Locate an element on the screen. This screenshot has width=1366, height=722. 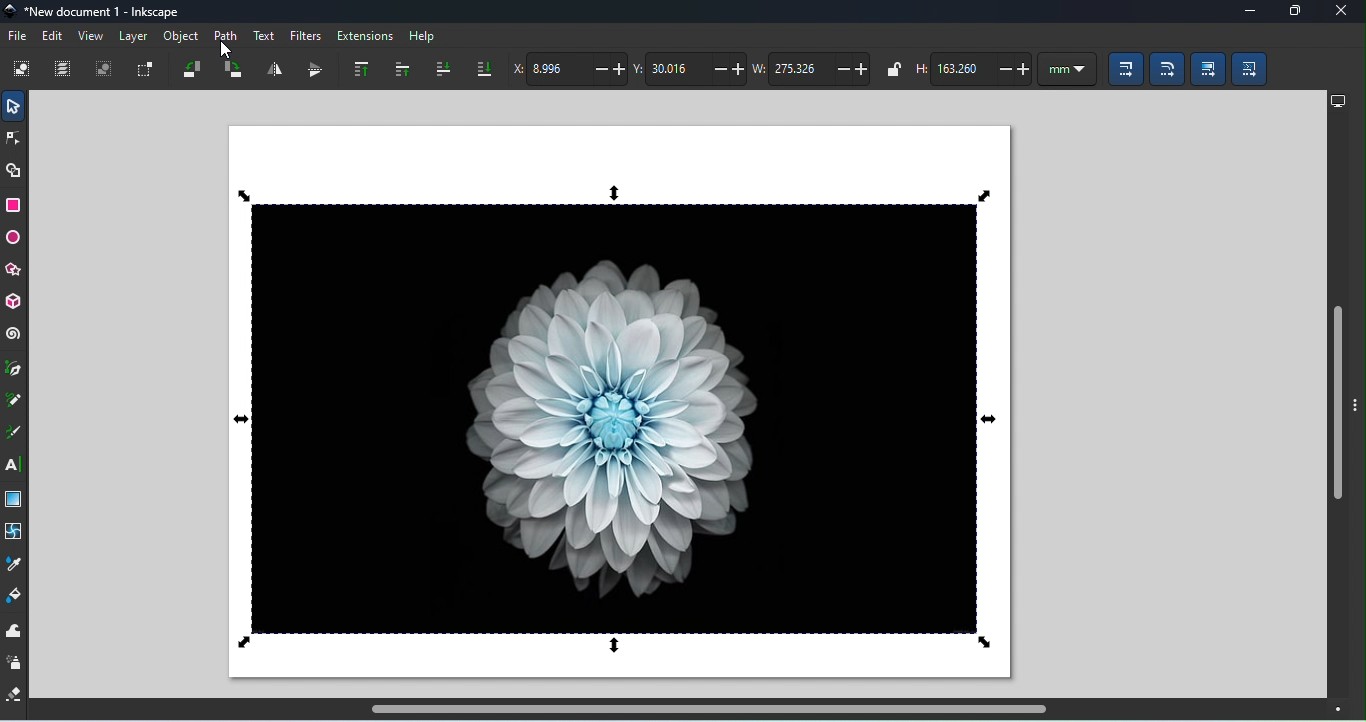
Object flip vertically is located at coordinates (310, 71).